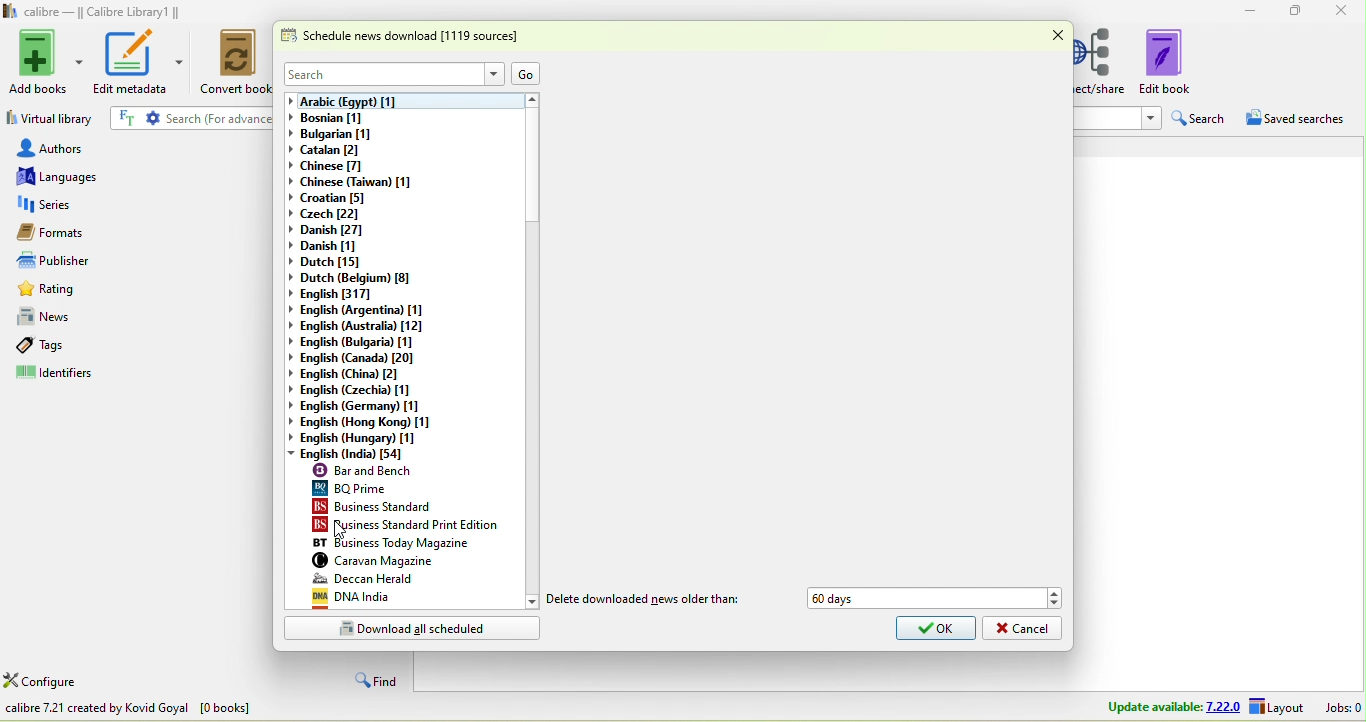  Describe the element at coordinates (378, 678) in the screenshot. I see `find` at that location.